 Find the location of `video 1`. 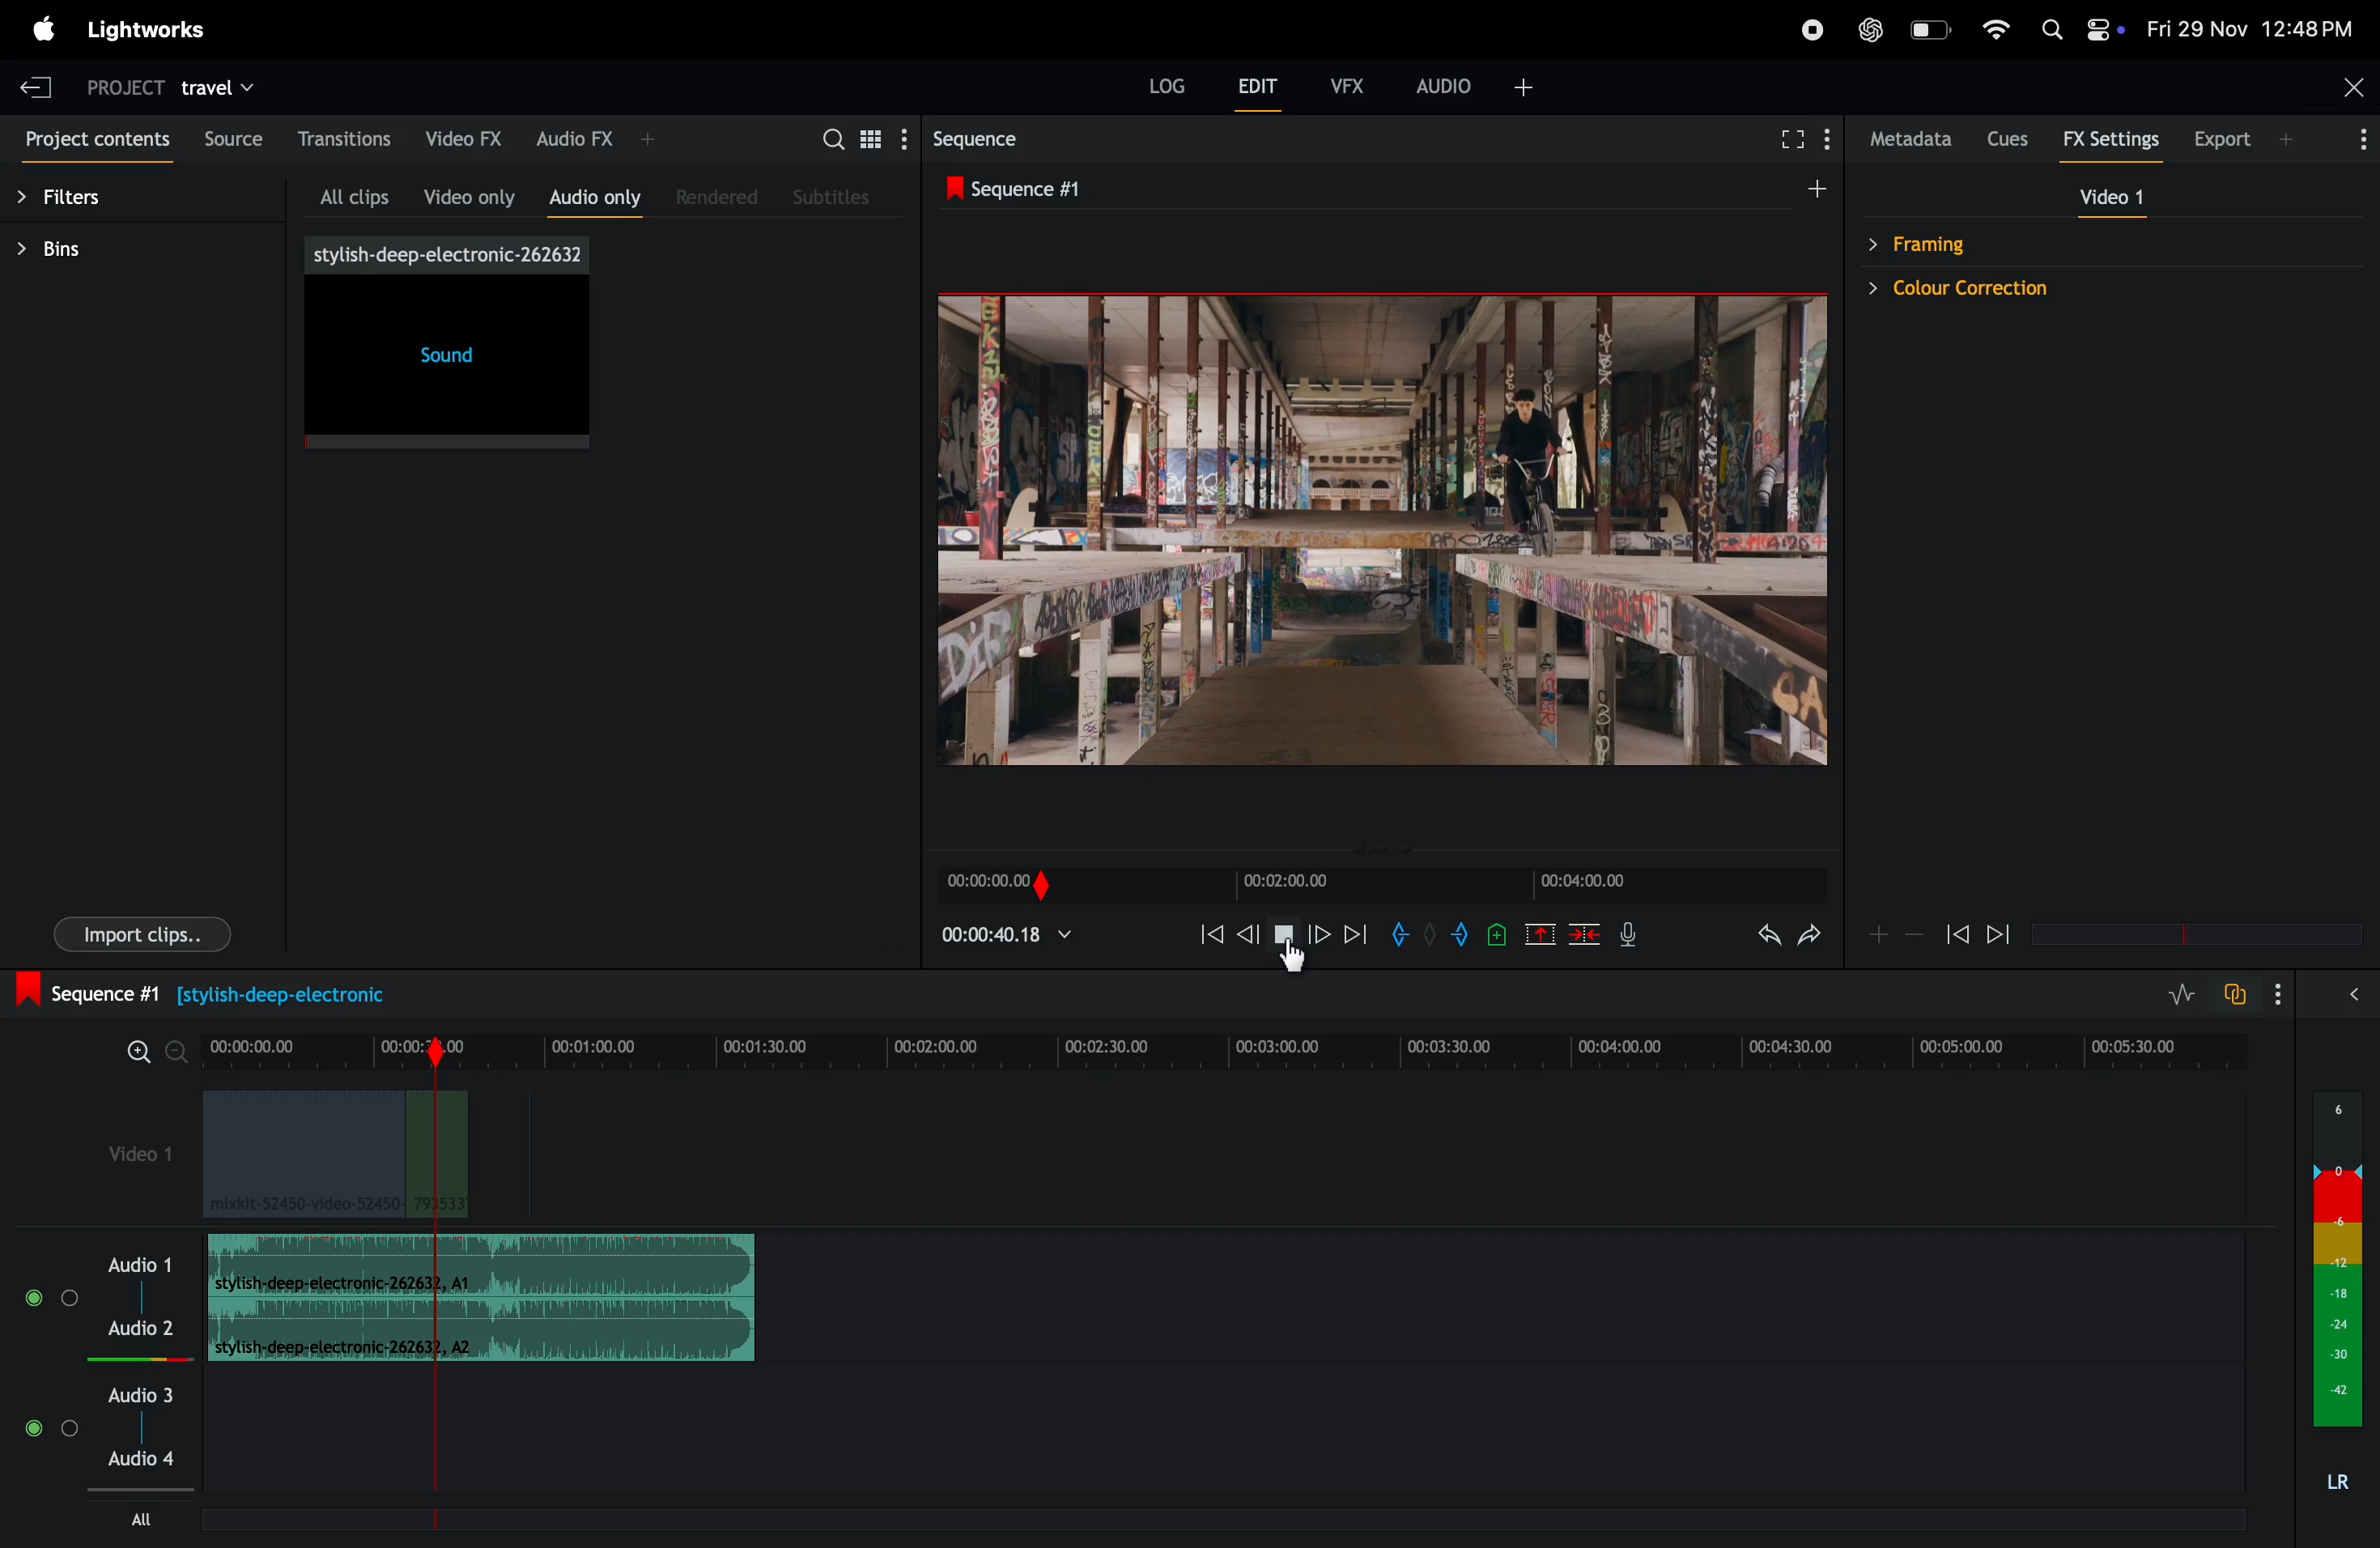

video 1 is located at coordinates (2120, 200).